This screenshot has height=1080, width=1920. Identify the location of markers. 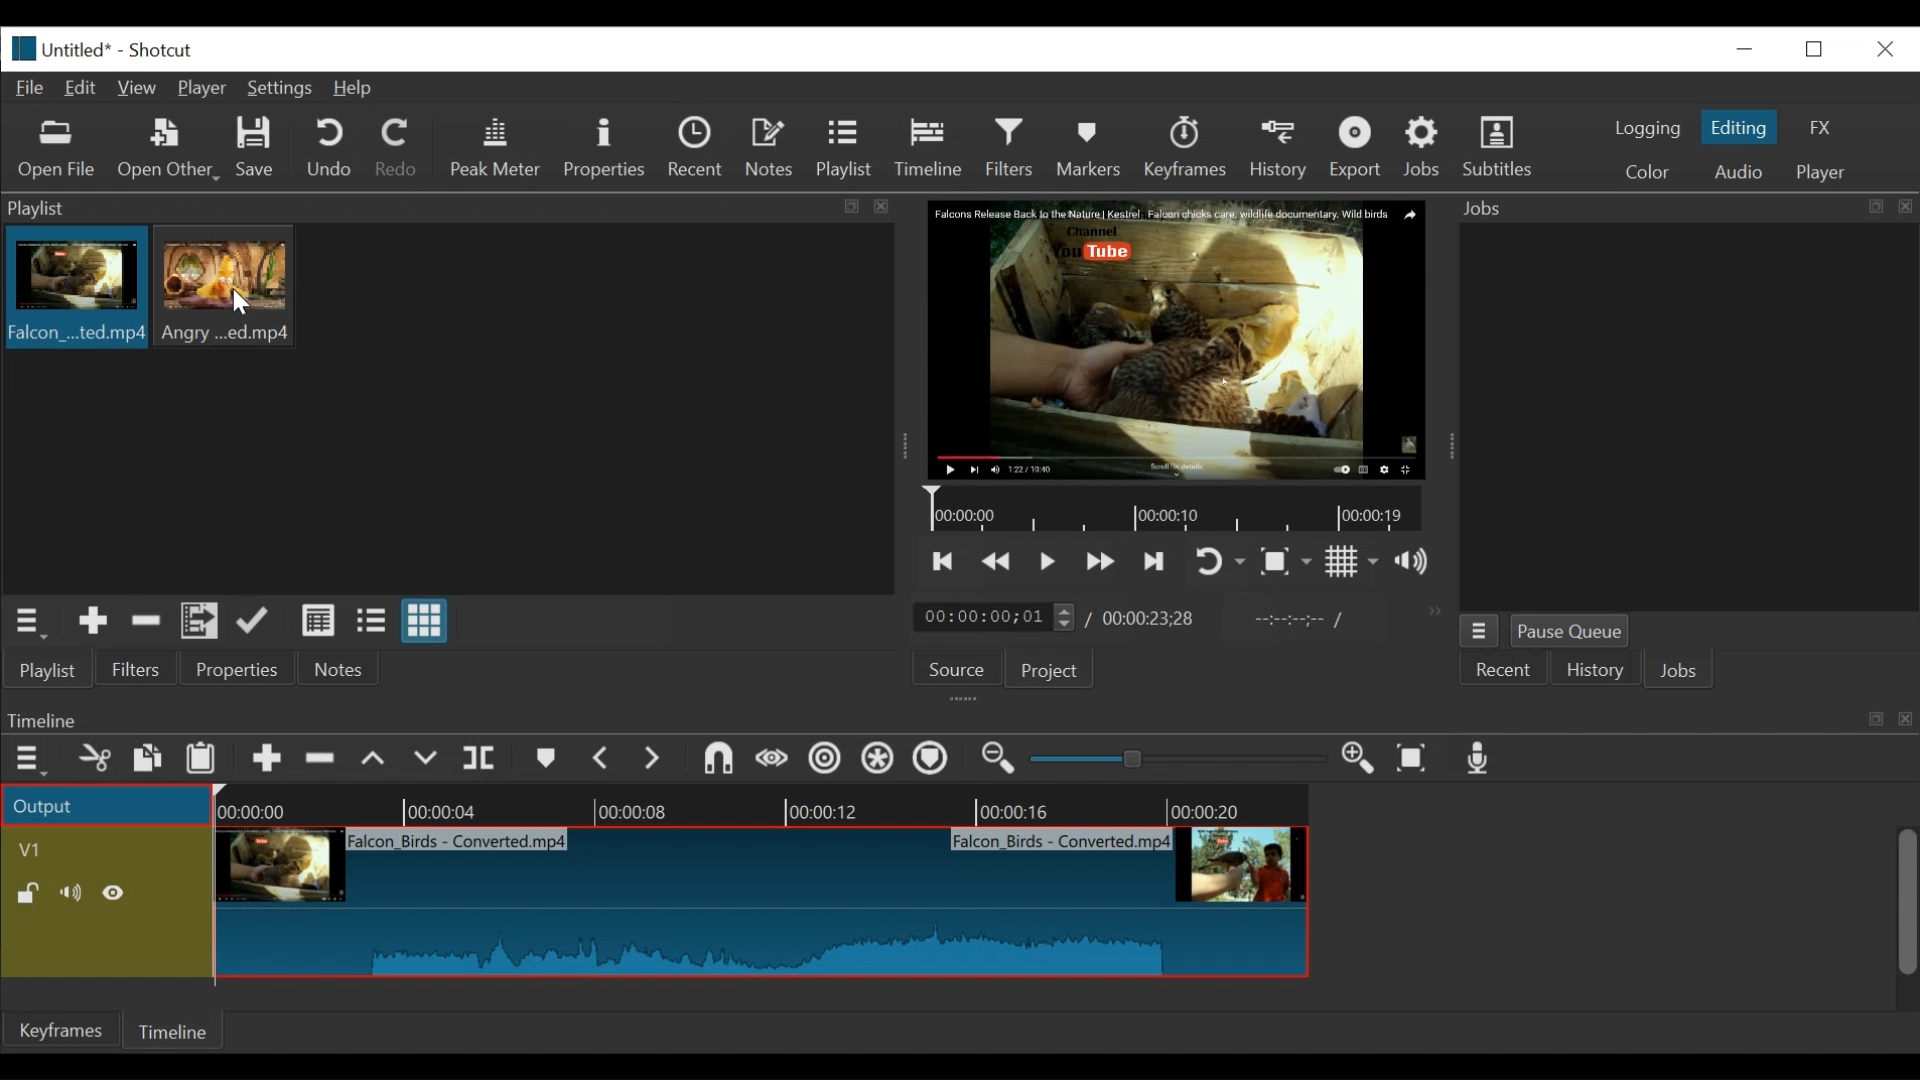
(545, 763).